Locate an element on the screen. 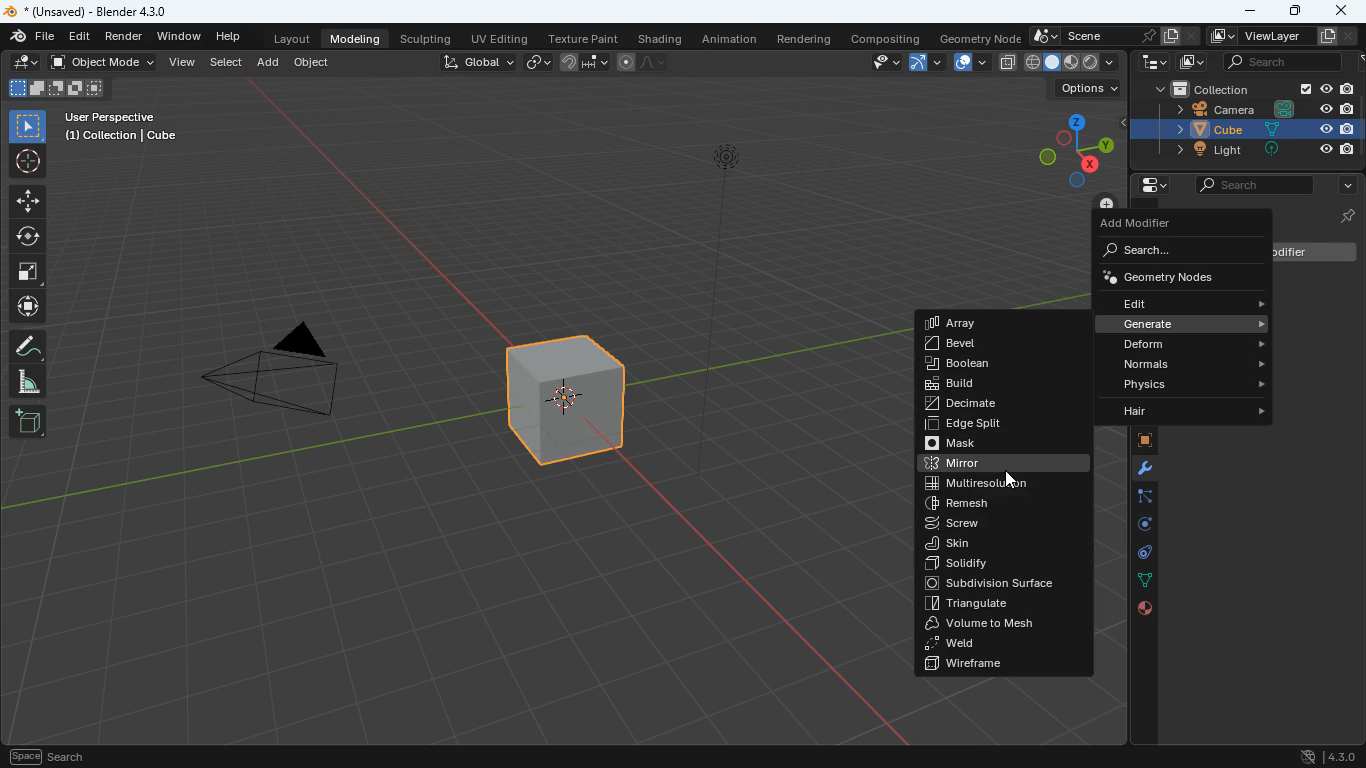 The height and width of the screenshot is (768, 1366). layout is located at coordinates (291, 41).